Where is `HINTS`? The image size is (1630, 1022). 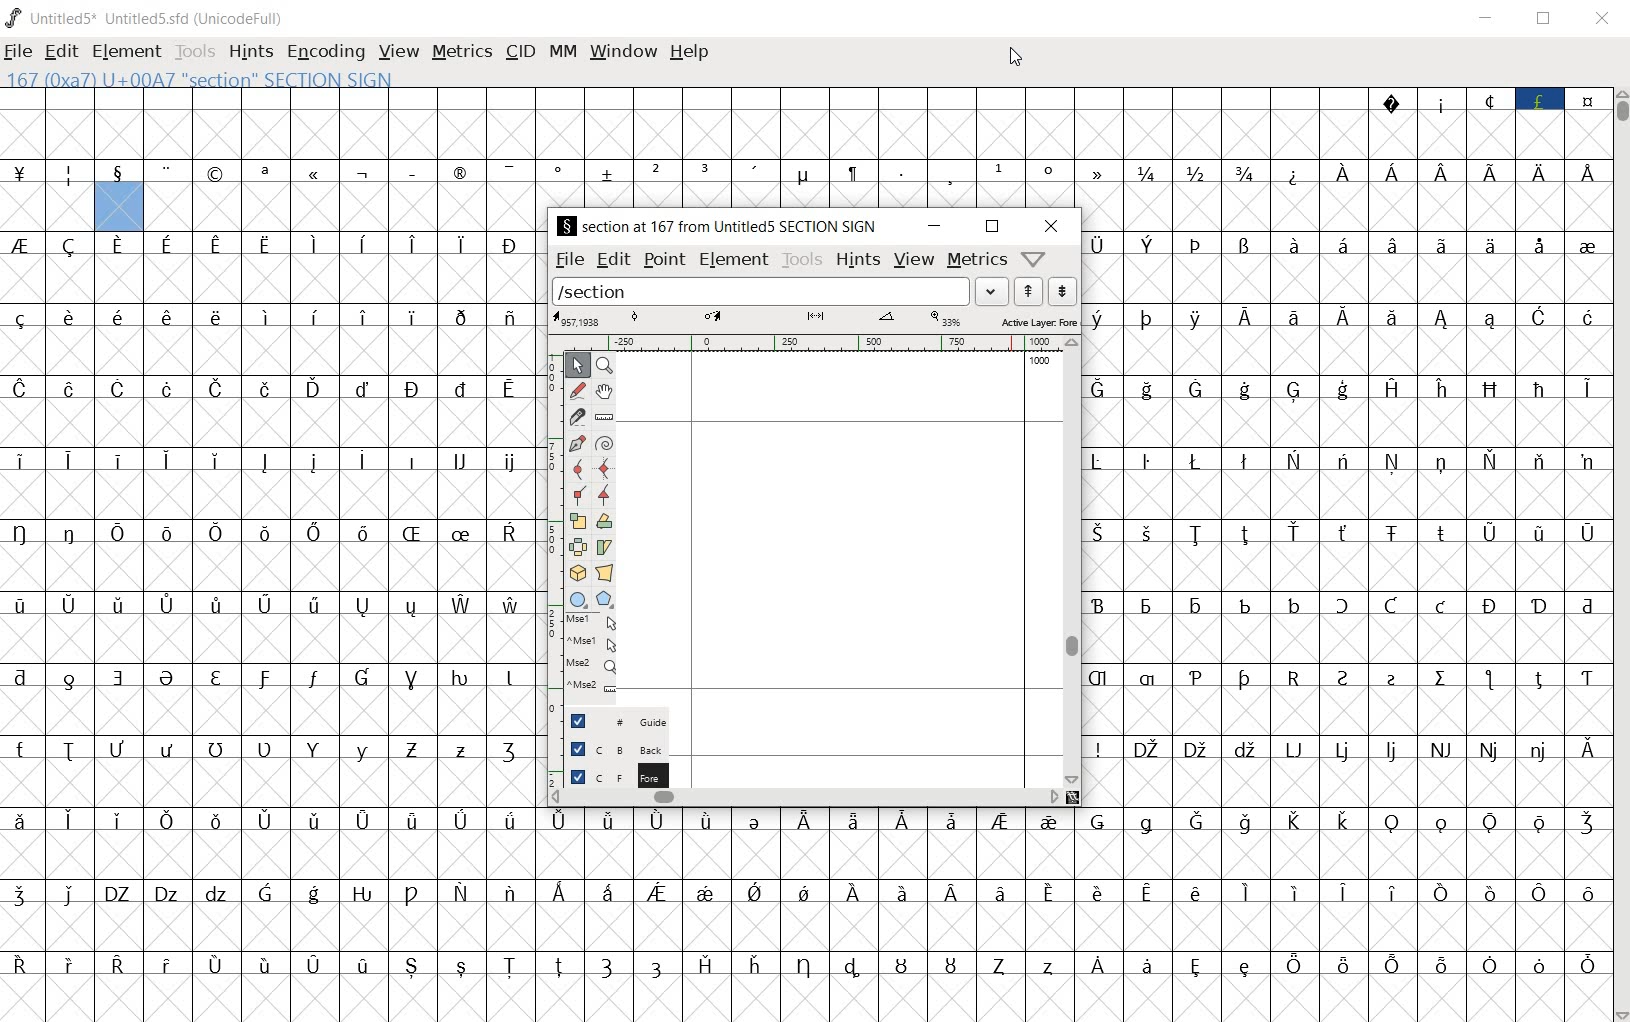
HINTS is located at coordinates (250, 53).